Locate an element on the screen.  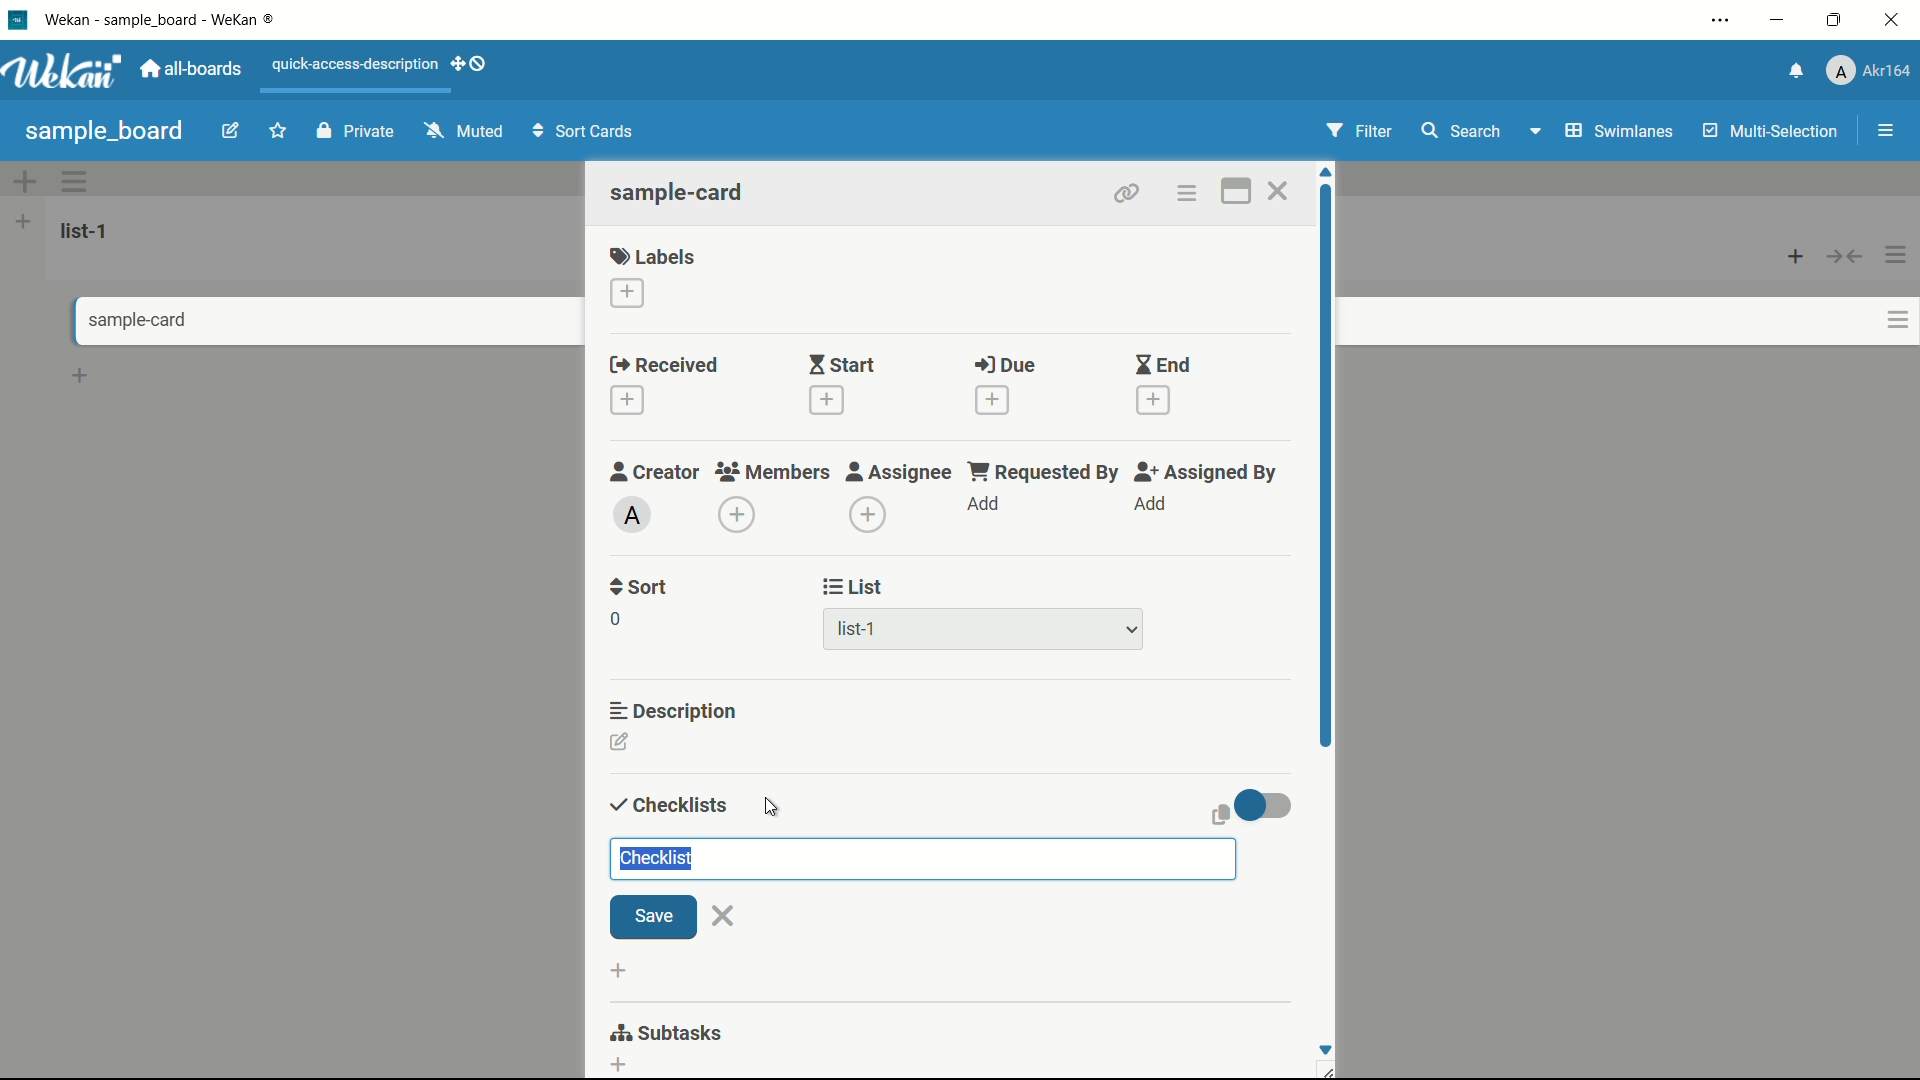
profile is located at coordinates (1868, 73).